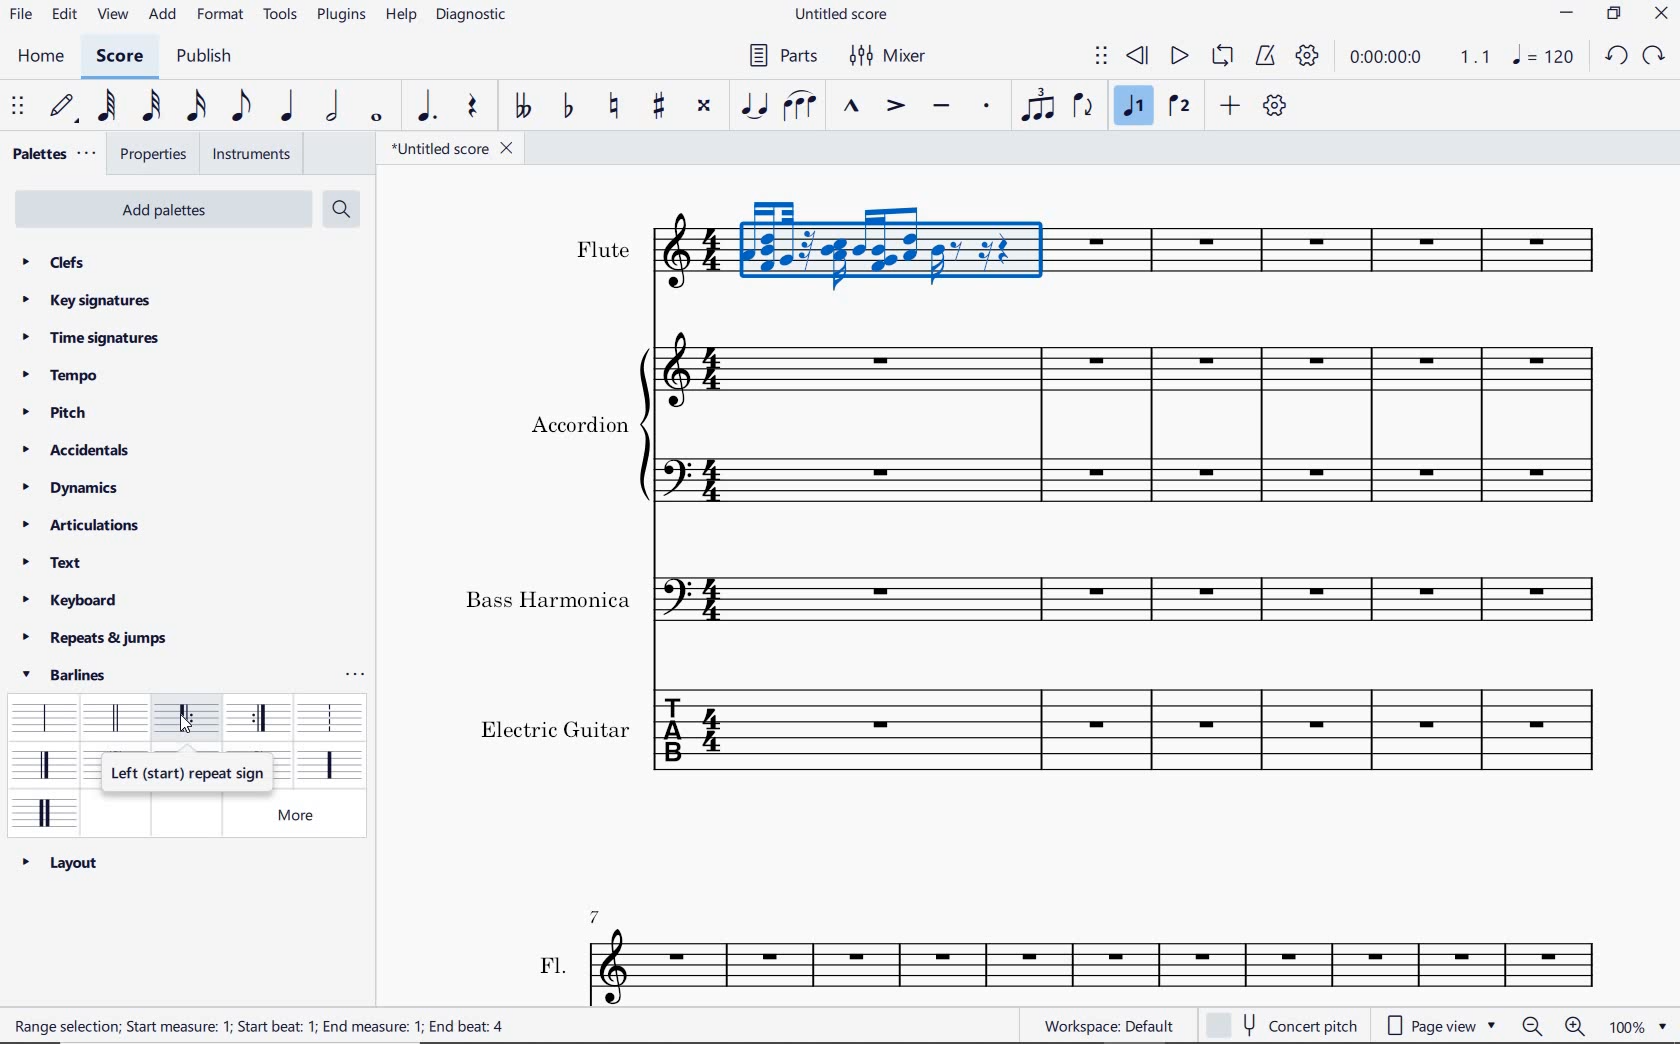  Describe the element at coordinates (44, 764) in the screenshot. I see `final barline` at that location.